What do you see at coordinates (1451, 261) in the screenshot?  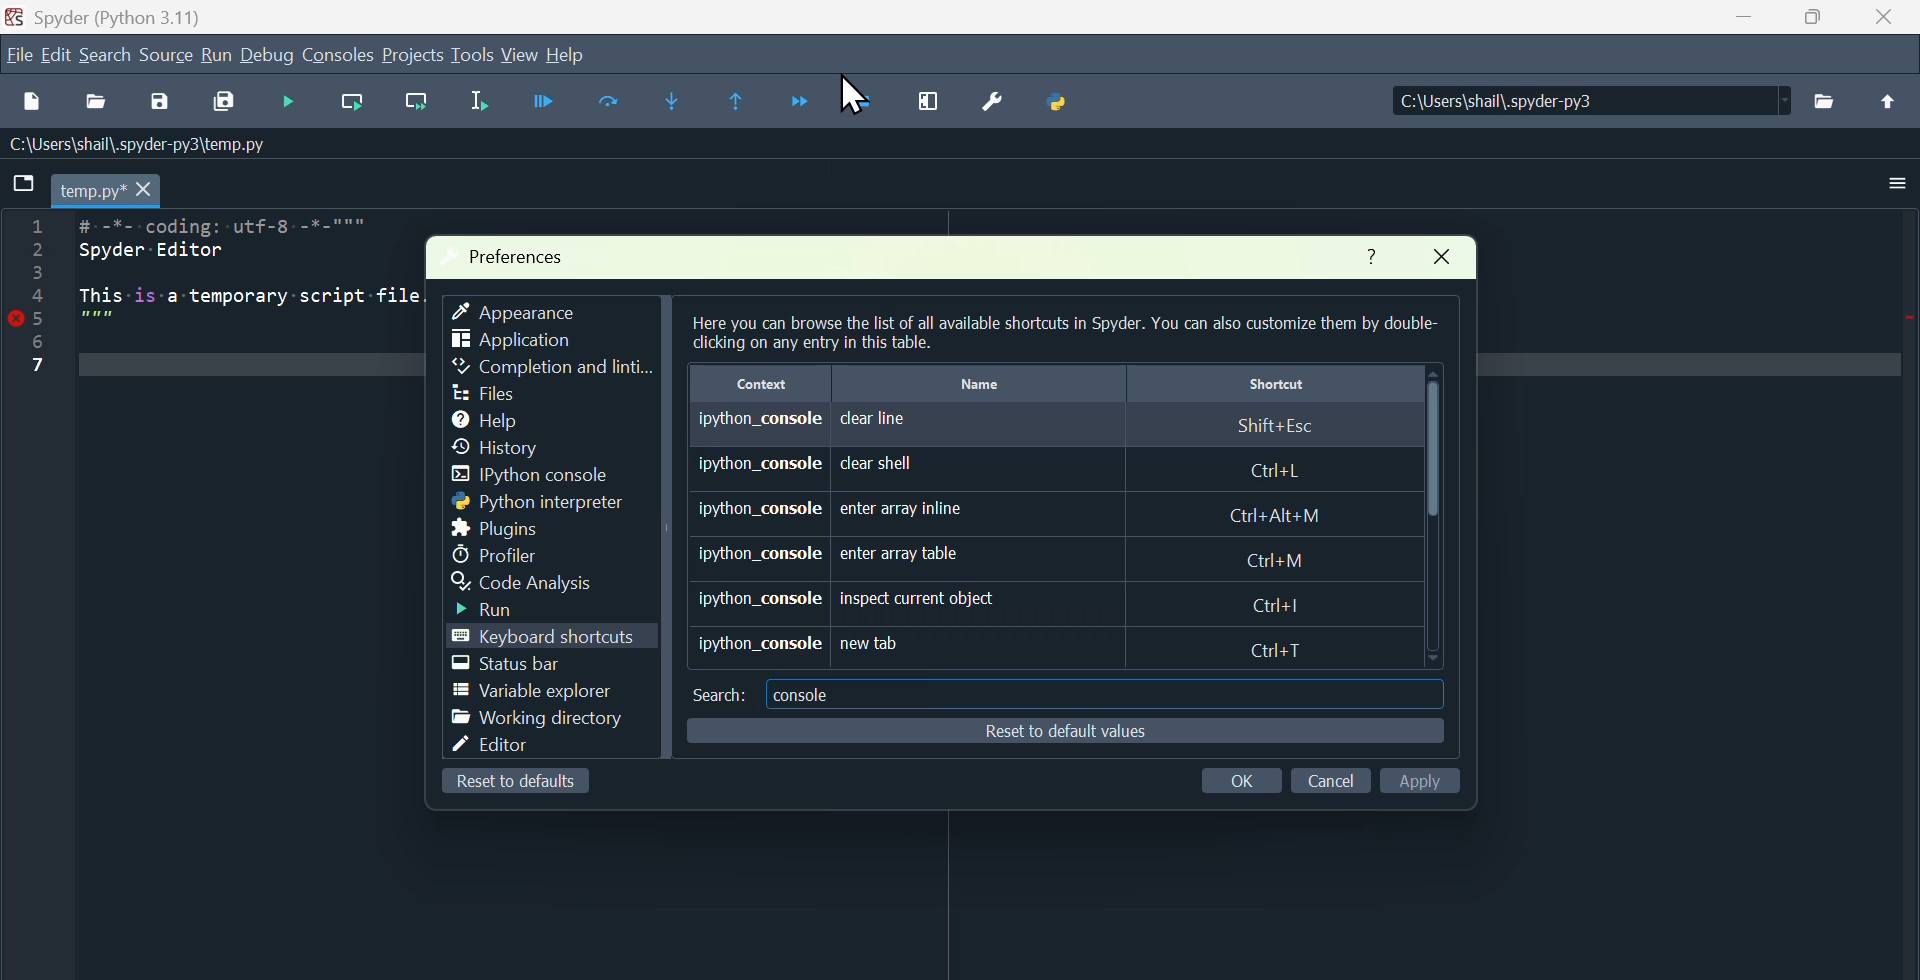 I see `close` at bounding box center [1451, 261].